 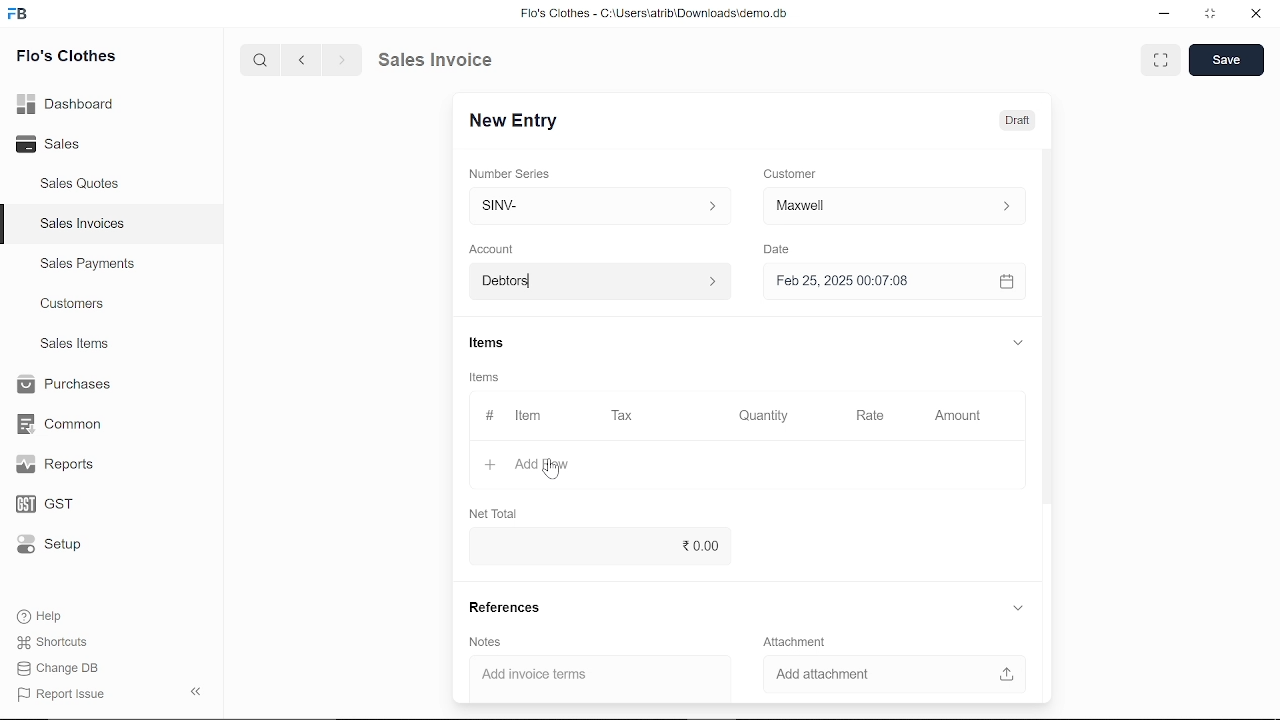 I want to click on Shortcuts, so click(x=54, y=642).